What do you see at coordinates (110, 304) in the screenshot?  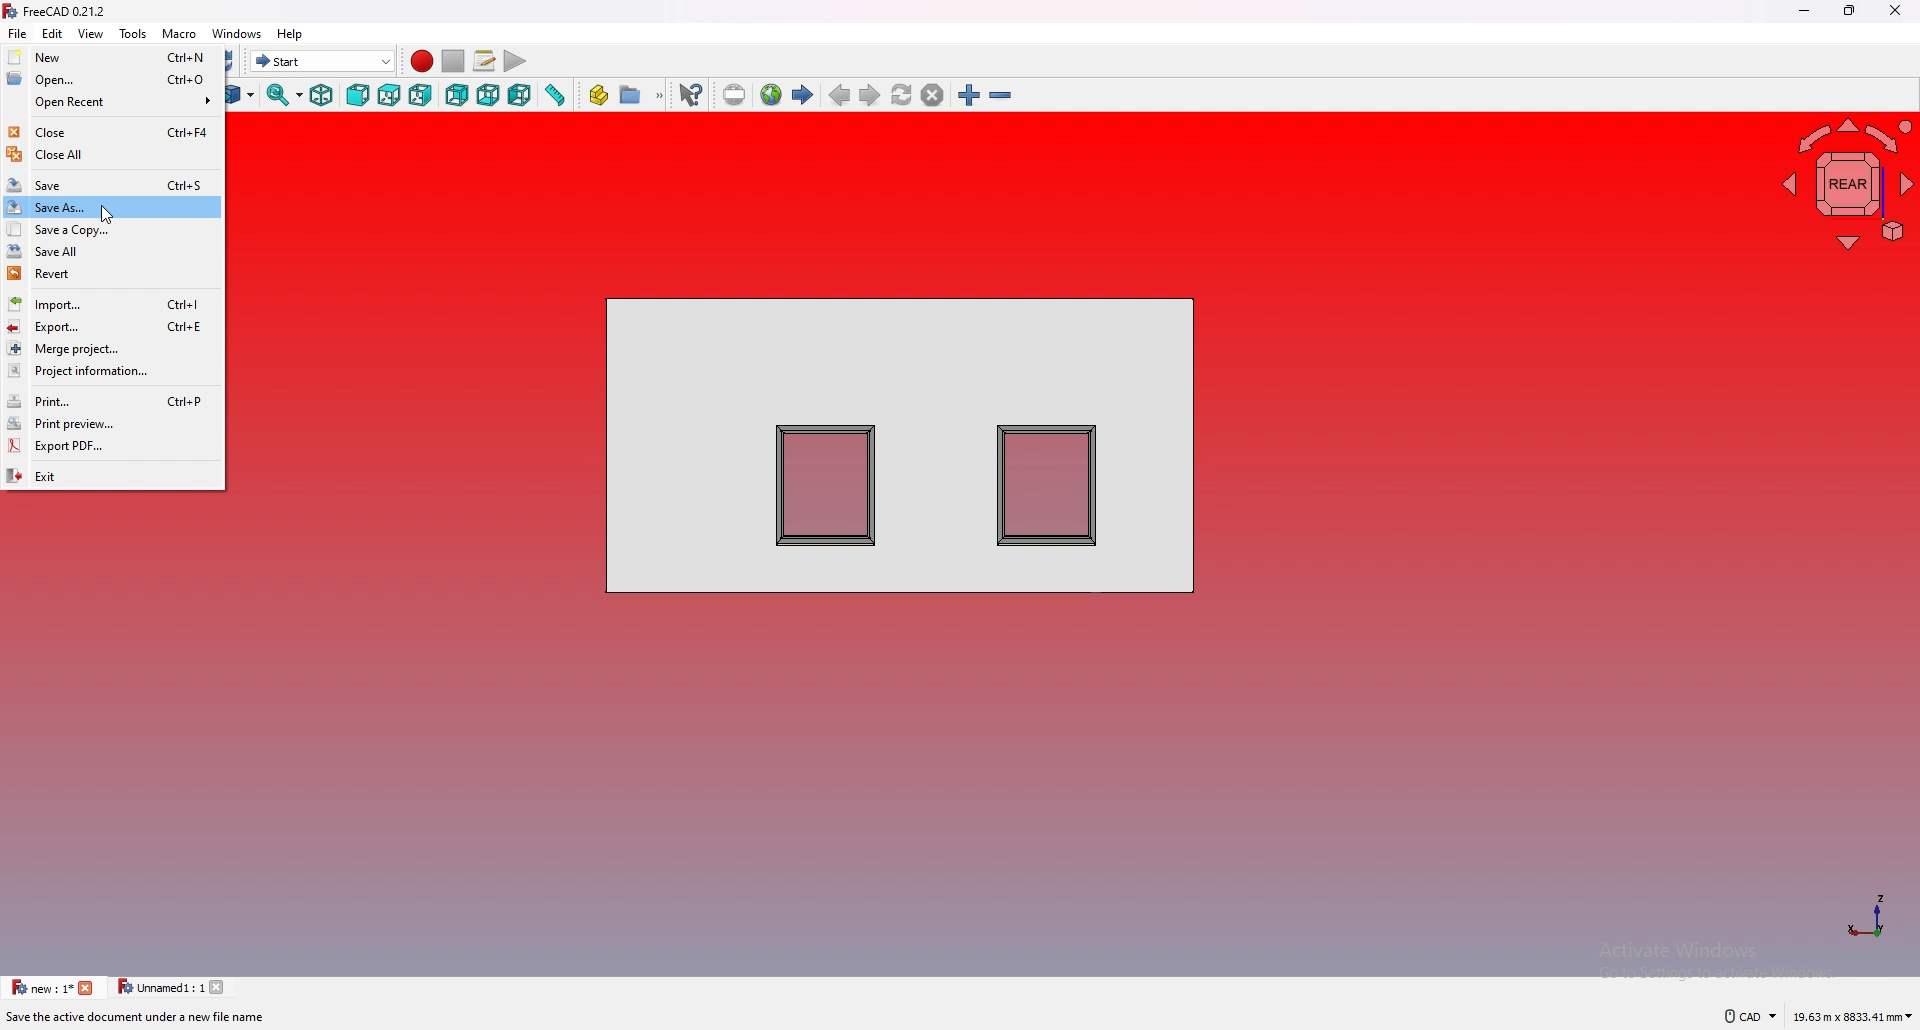 I see `import` at bounding box center [110, 304].